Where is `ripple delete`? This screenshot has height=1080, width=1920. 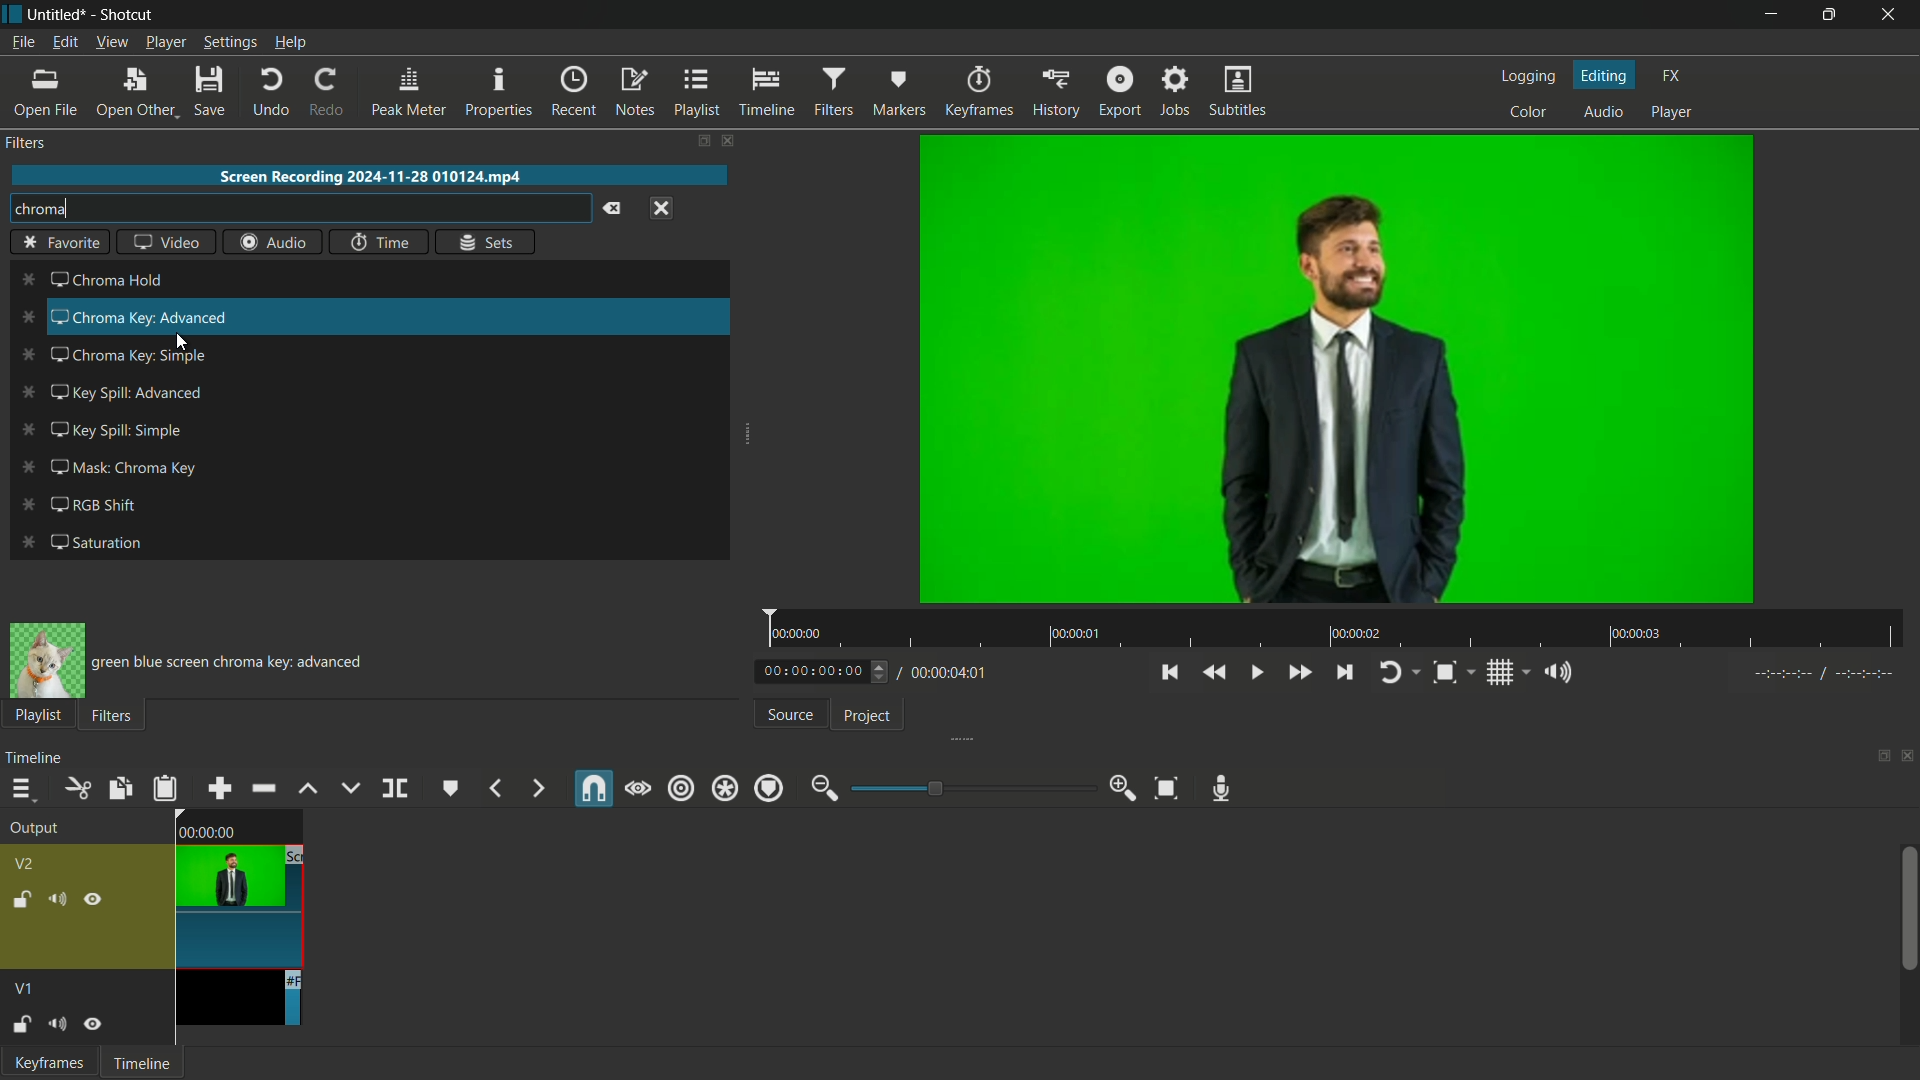 ripple delete is located at coordinates (265, 790).